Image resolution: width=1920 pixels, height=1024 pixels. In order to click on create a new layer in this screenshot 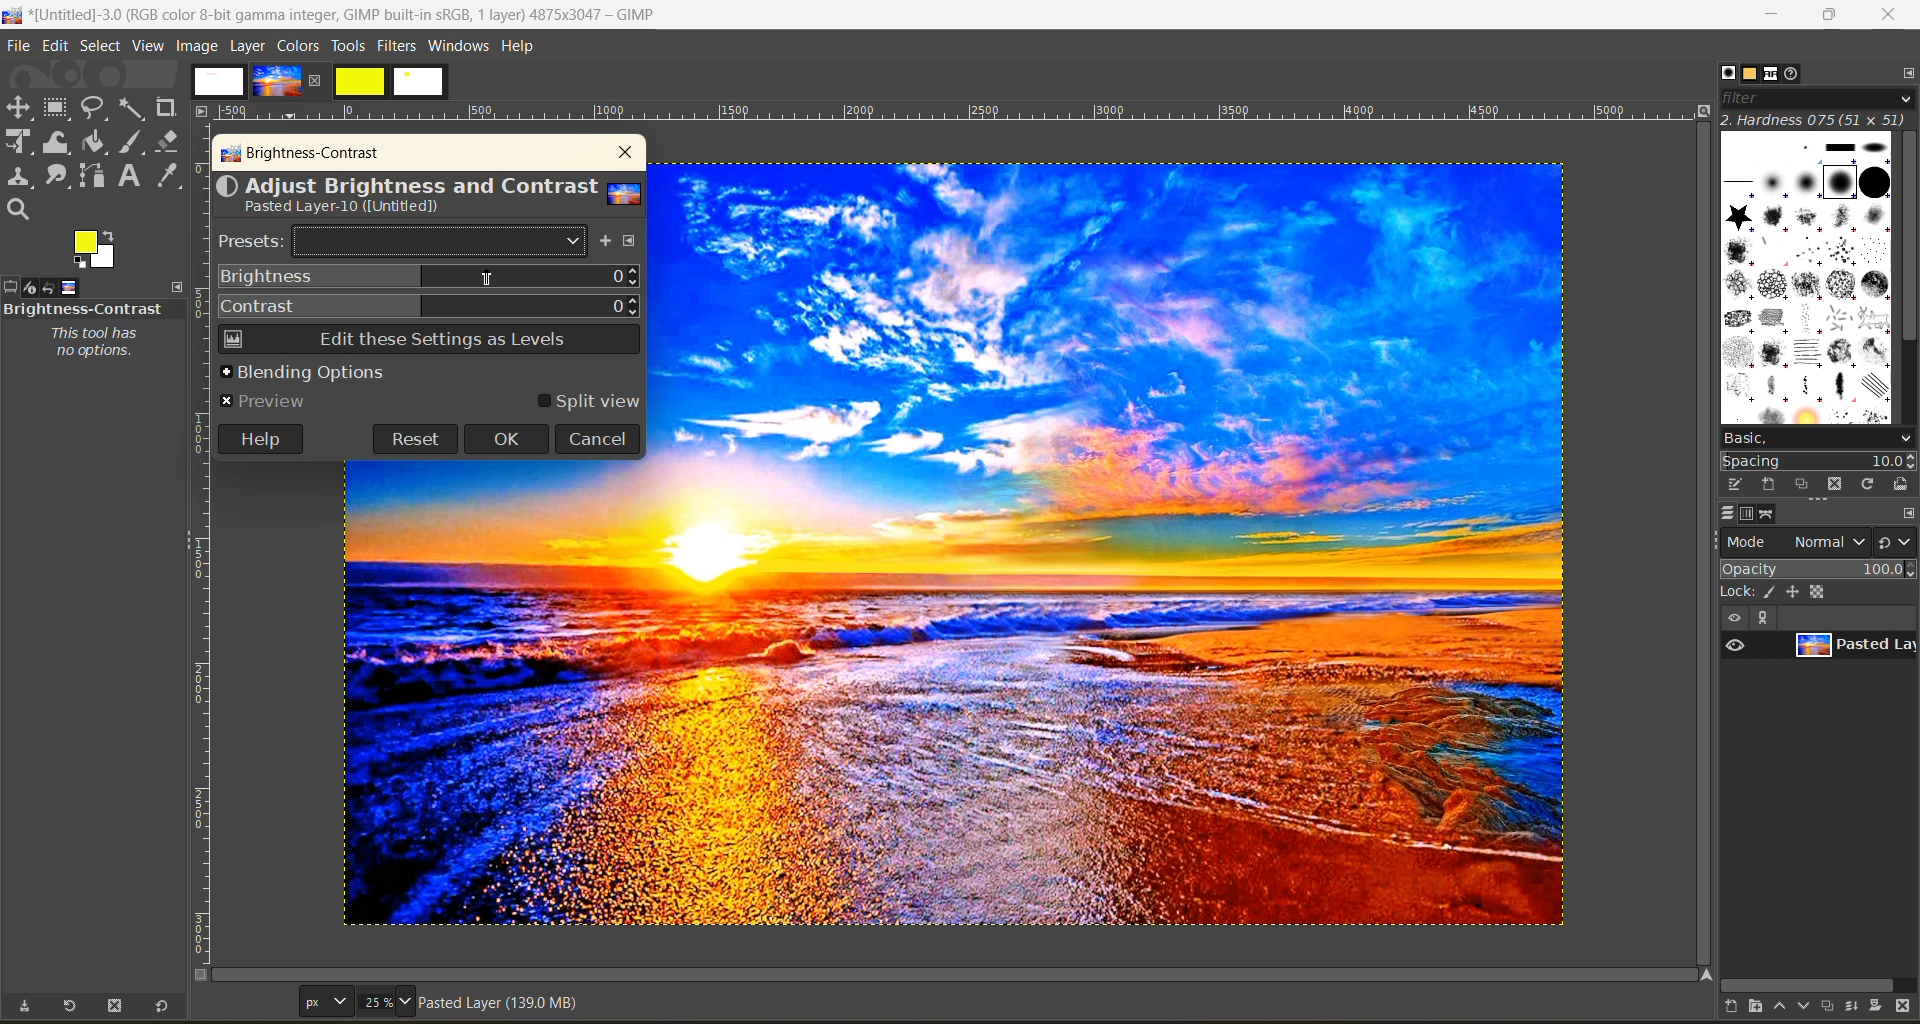, I will do `click(1738, 1009)`.